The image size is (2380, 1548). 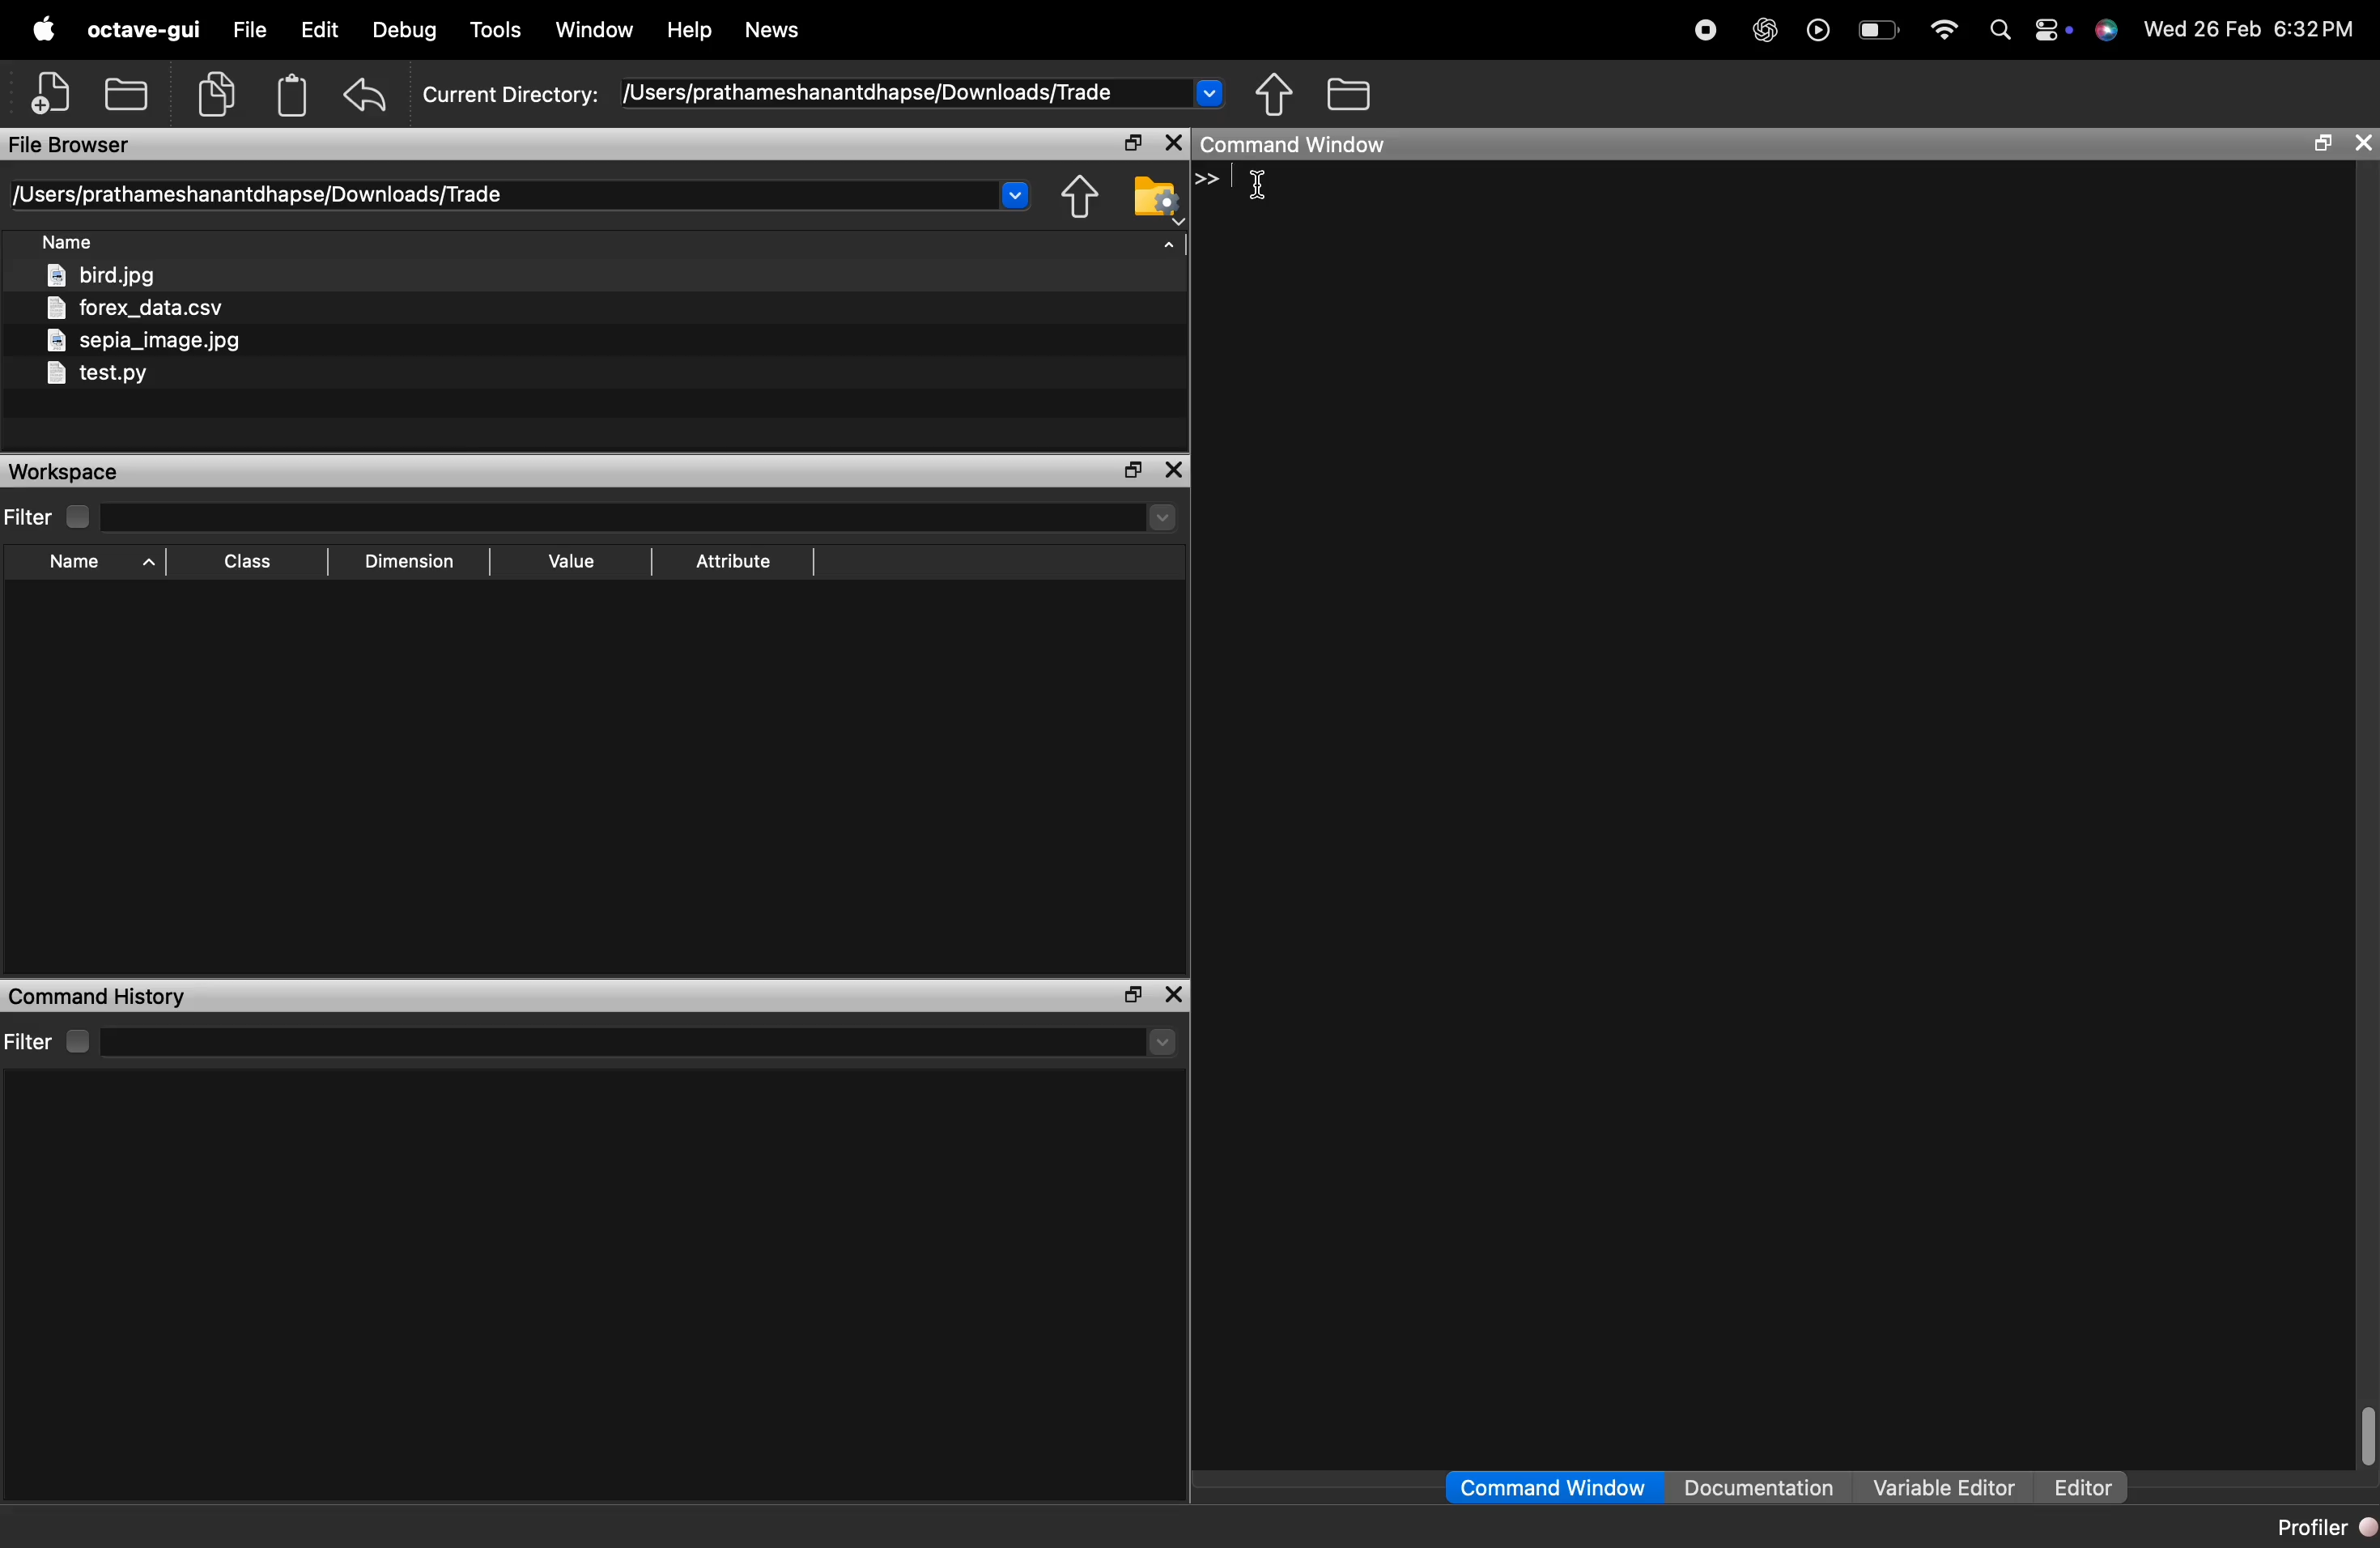 I want to click on help, so click(x=688, y=31).